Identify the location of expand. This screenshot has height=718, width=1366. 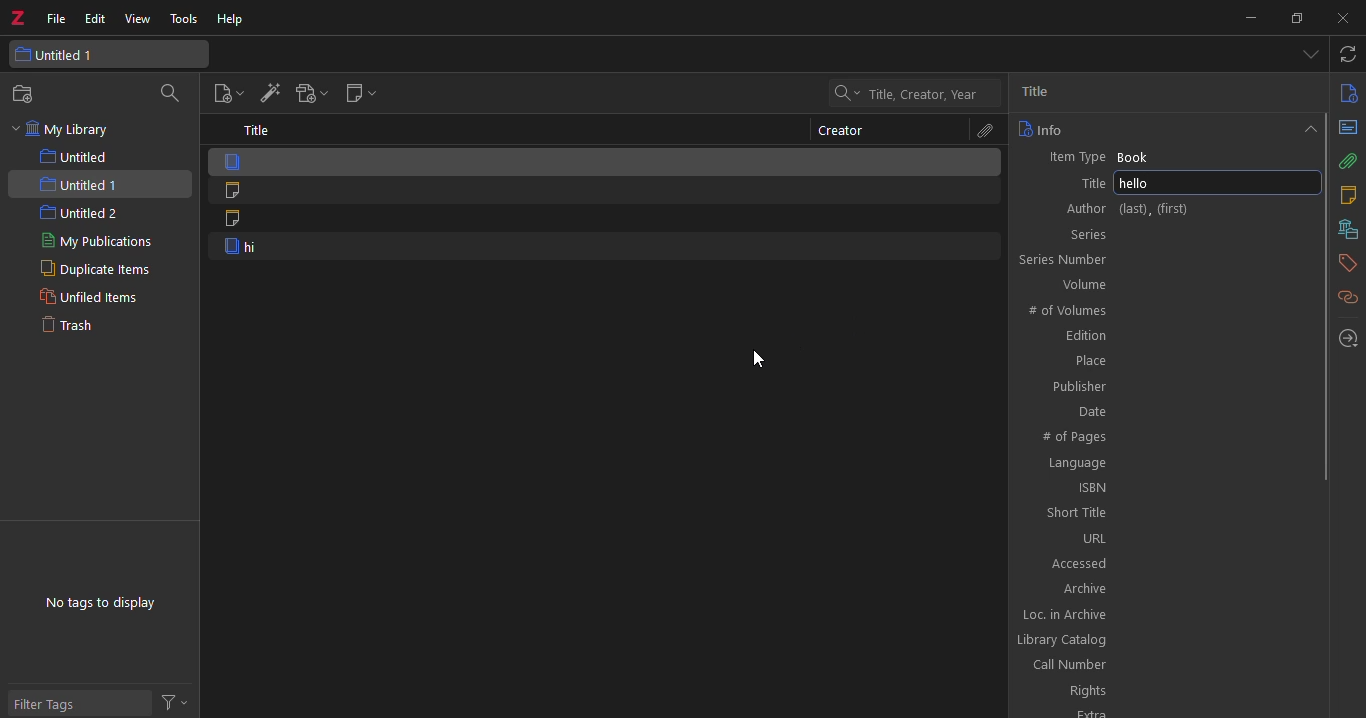
(1307, 127).